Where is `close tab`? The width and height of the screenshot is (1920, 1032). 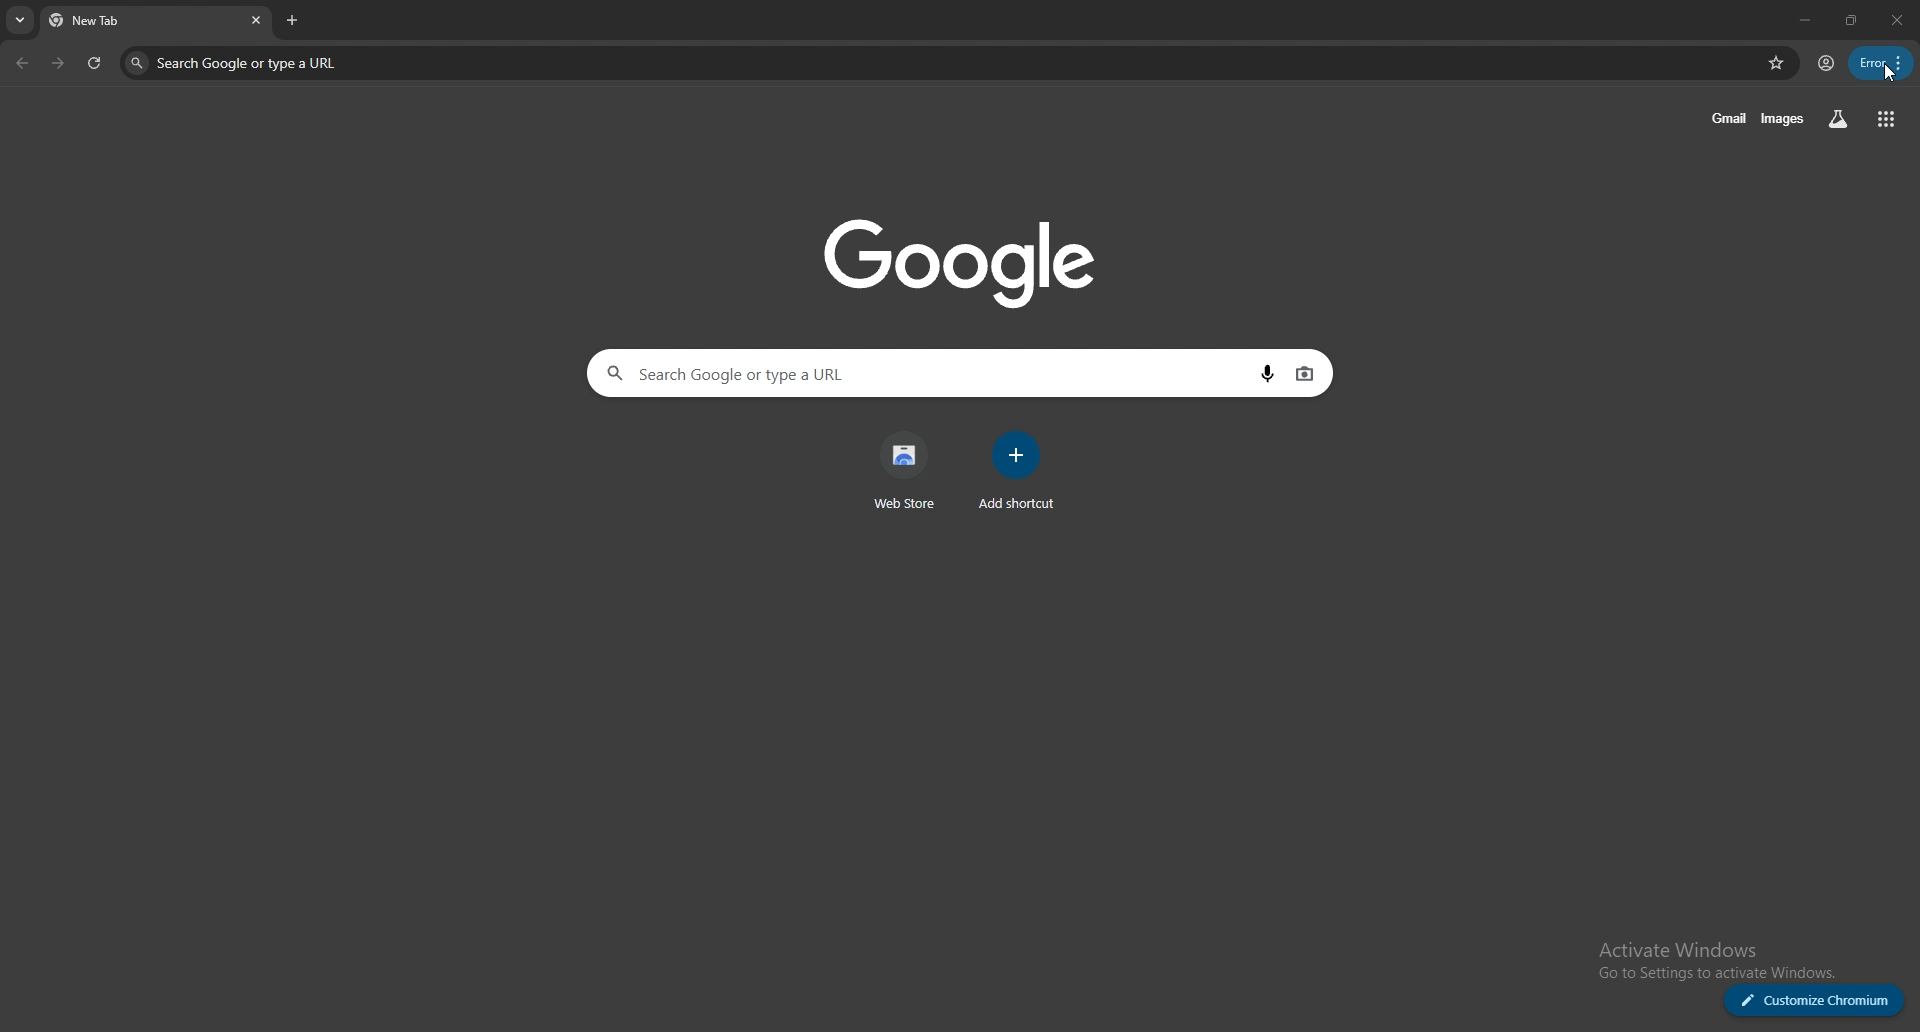 close tab is located at coordinates (253, 21).